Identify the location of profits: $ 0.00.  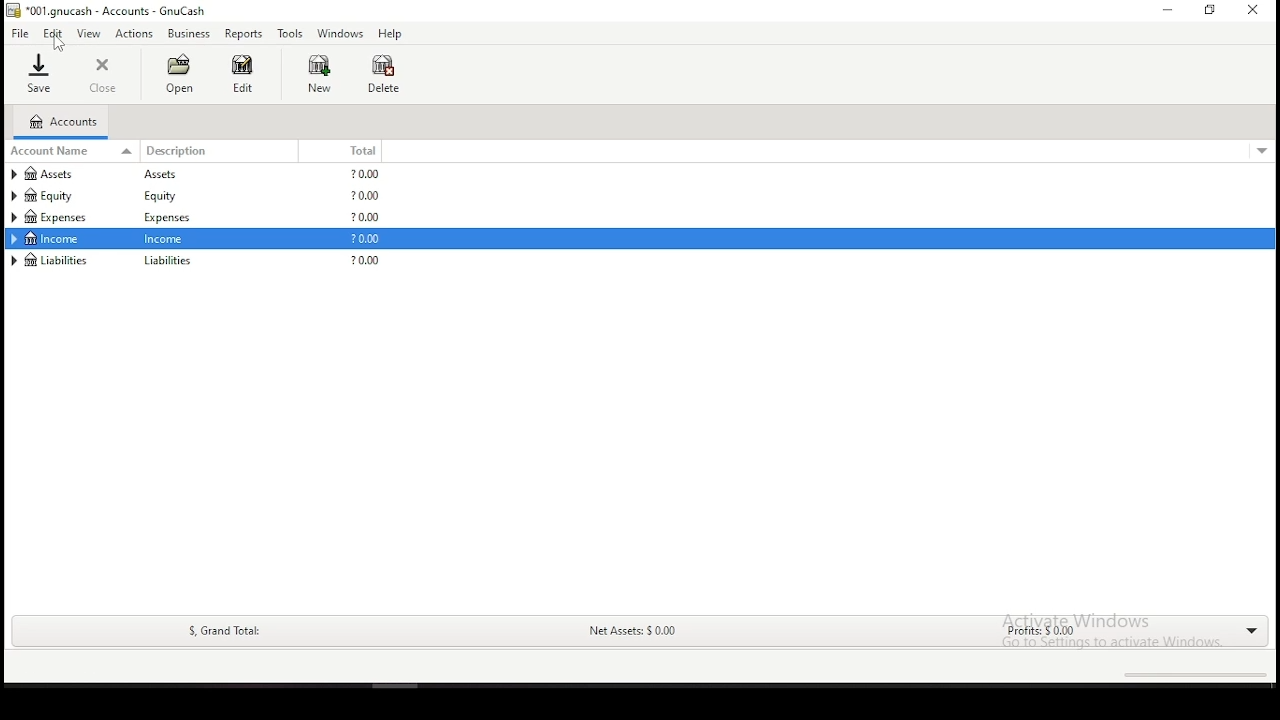
(1034, 633).